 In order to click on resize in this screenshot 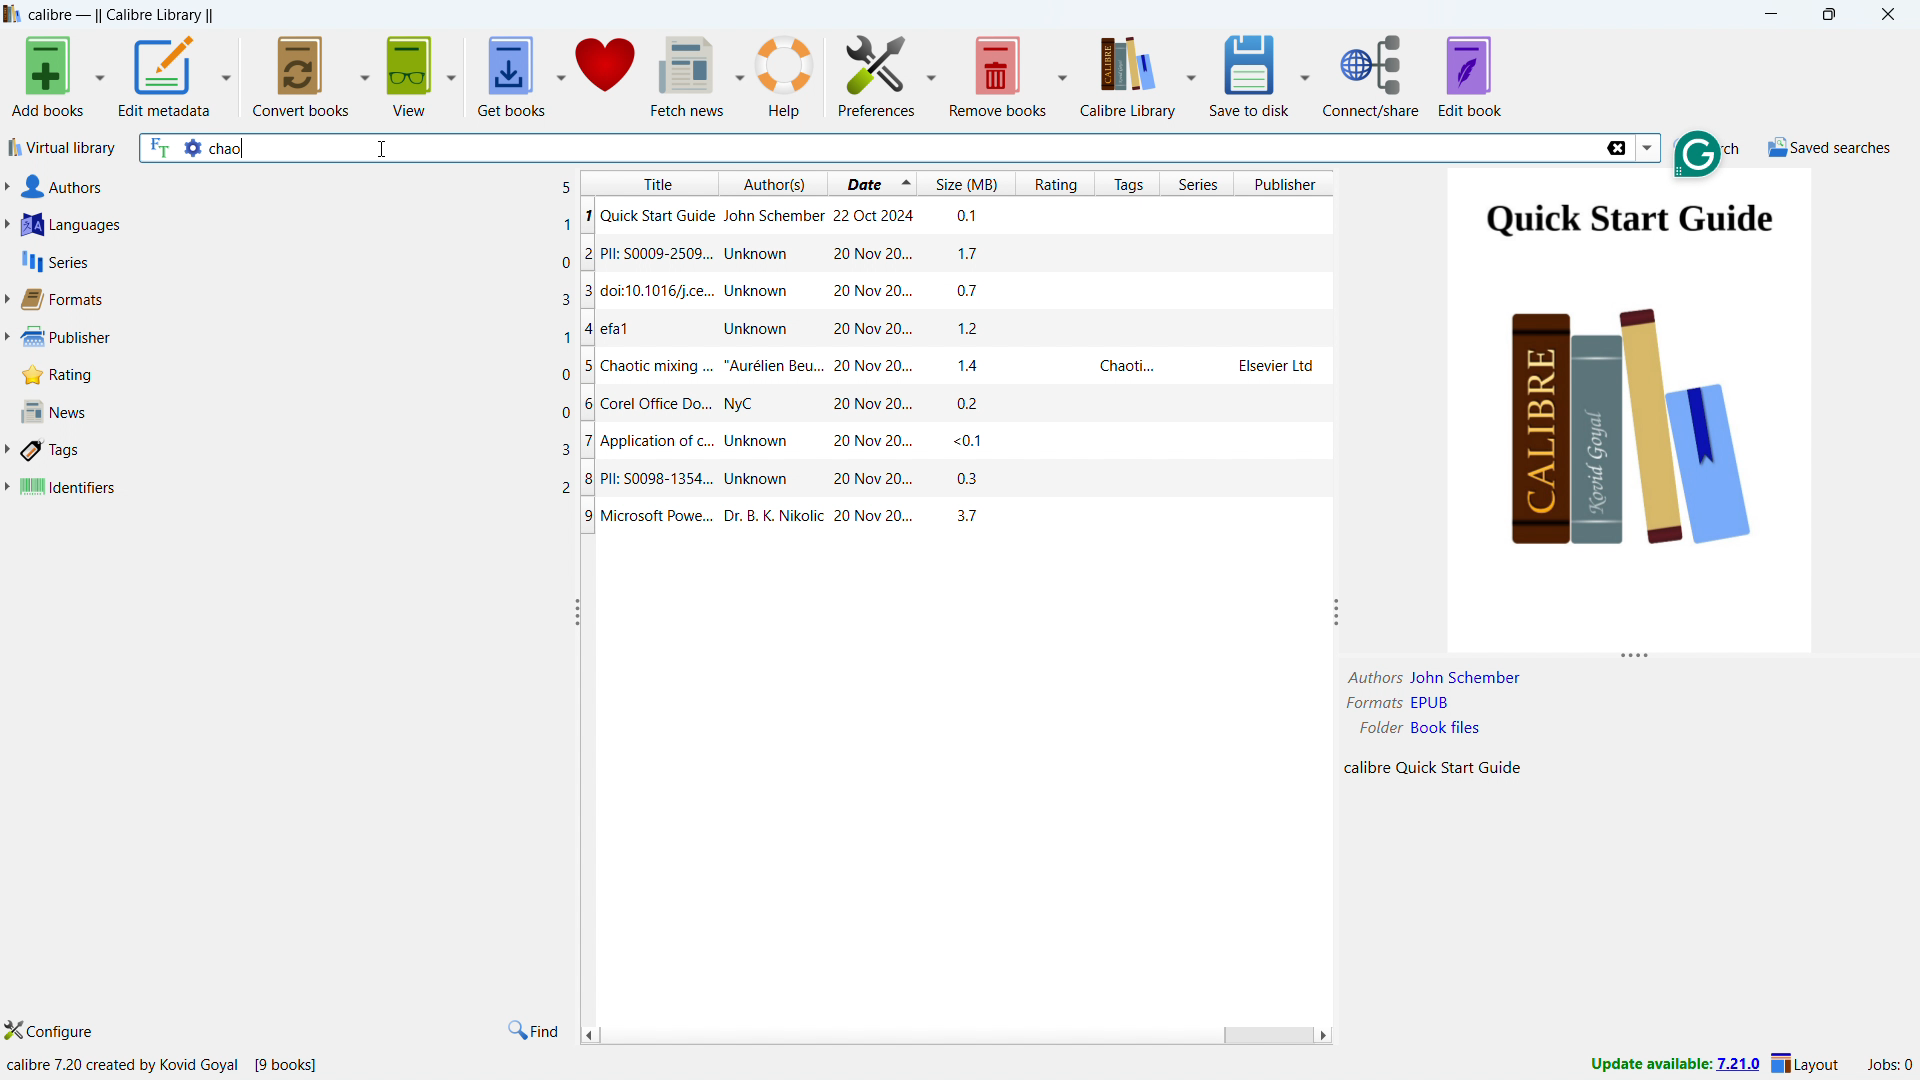, I will do `click(576, 613)`.